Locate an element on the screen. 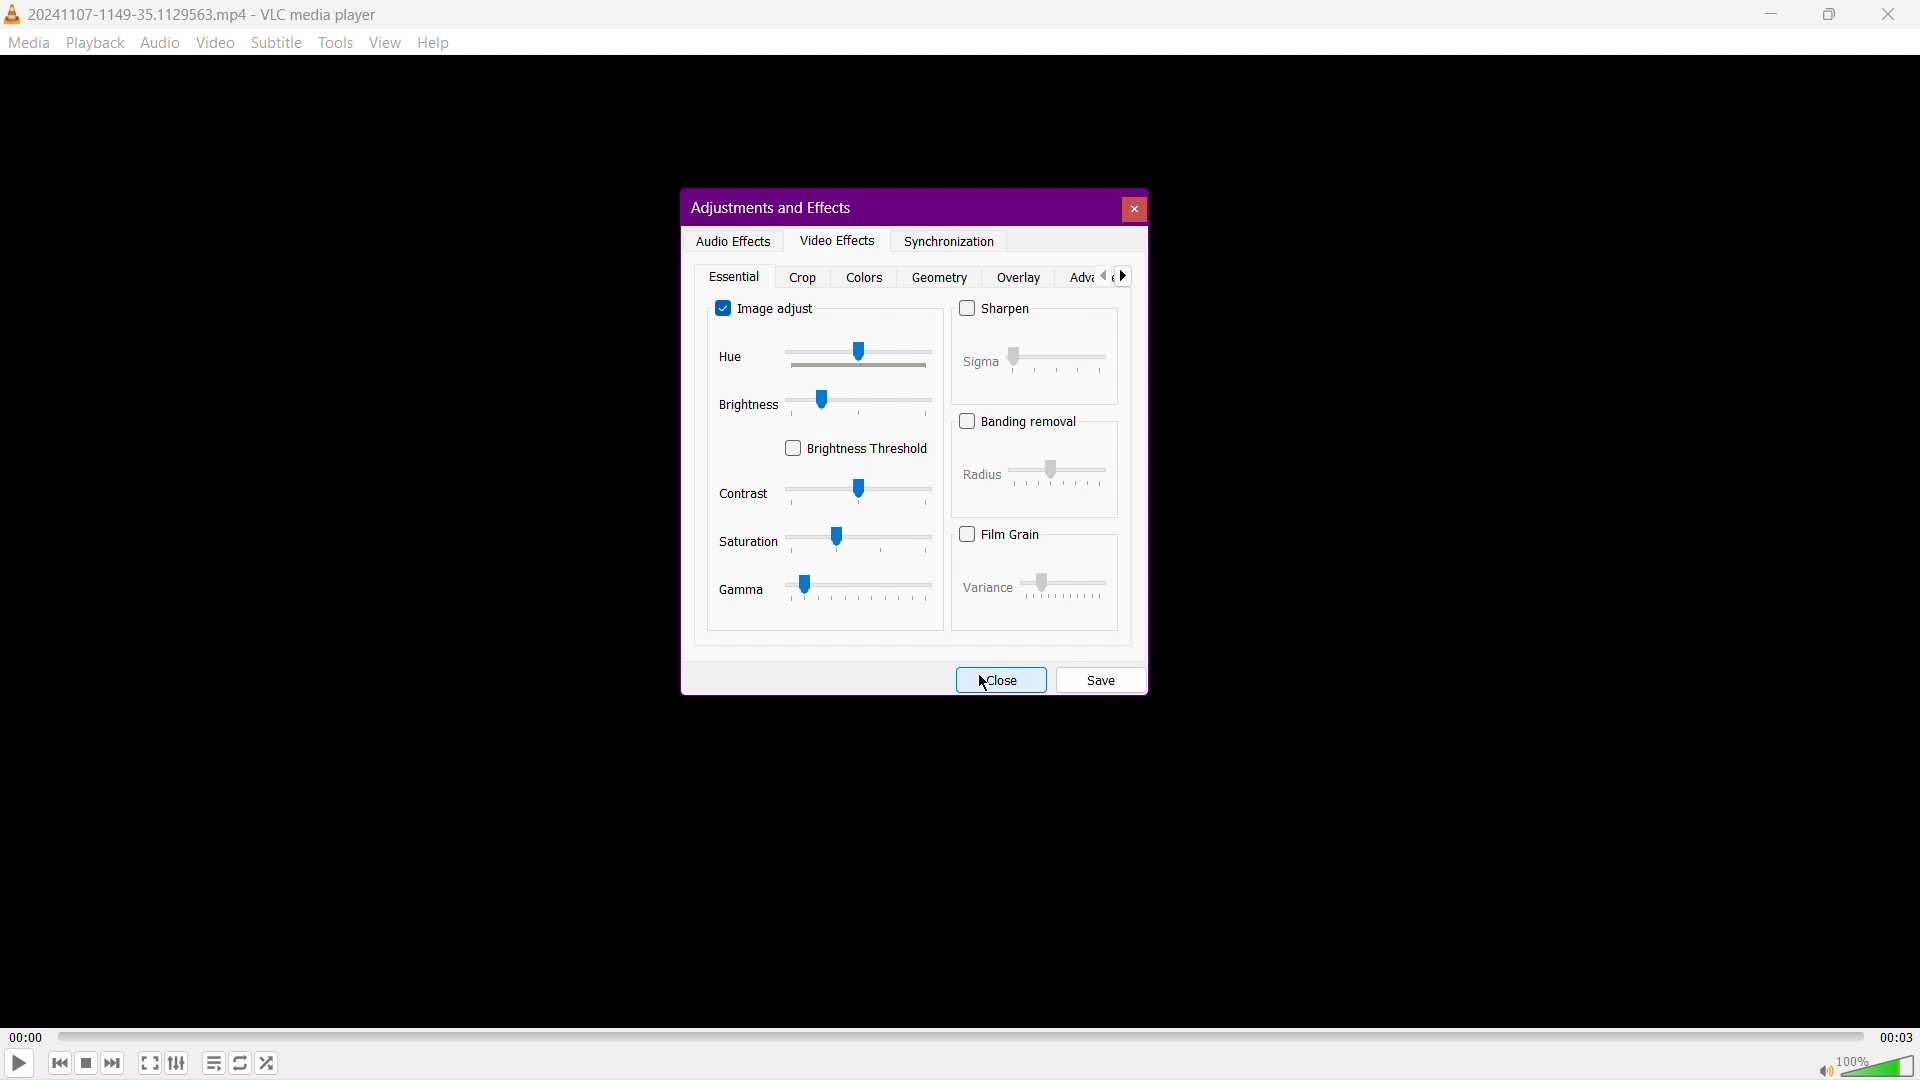  View is located at coordinates (391, 42).